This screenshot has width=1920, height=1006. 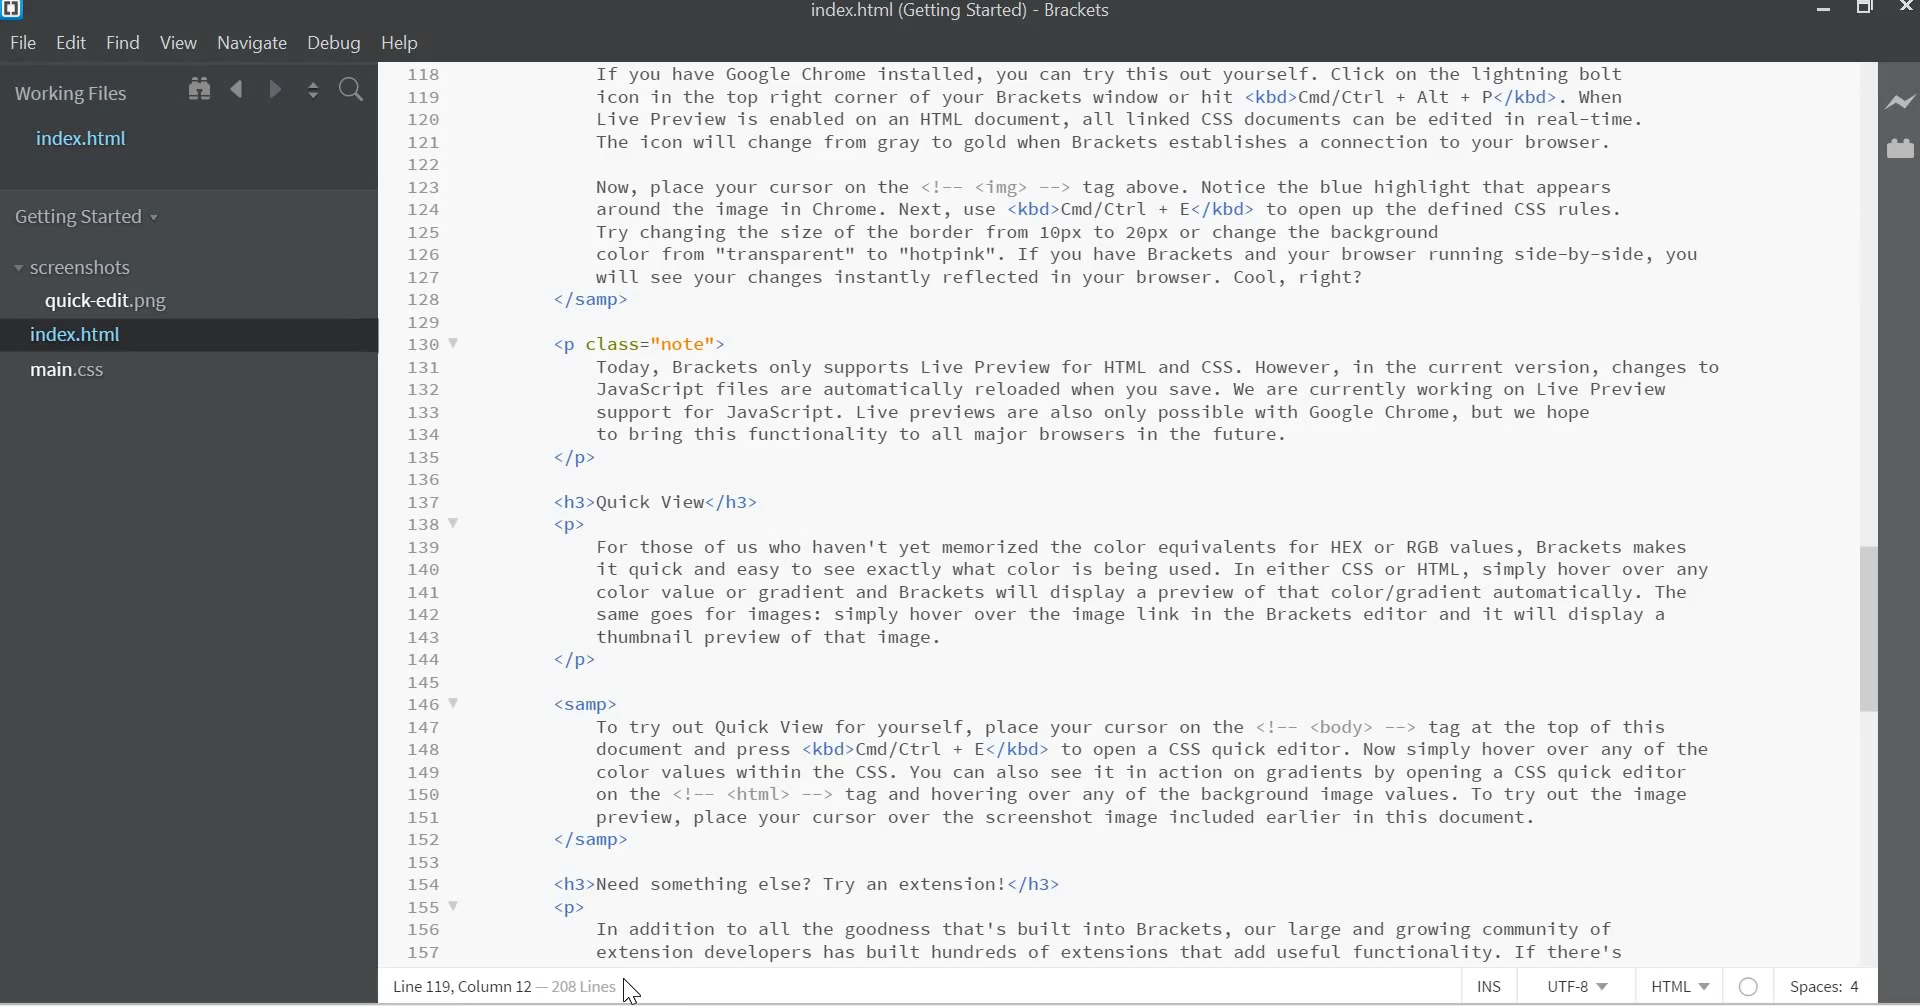 What do you see at coordinates (186, 334) in the screenshot?
I see `index.html file name` at bounding box center [186, 334].